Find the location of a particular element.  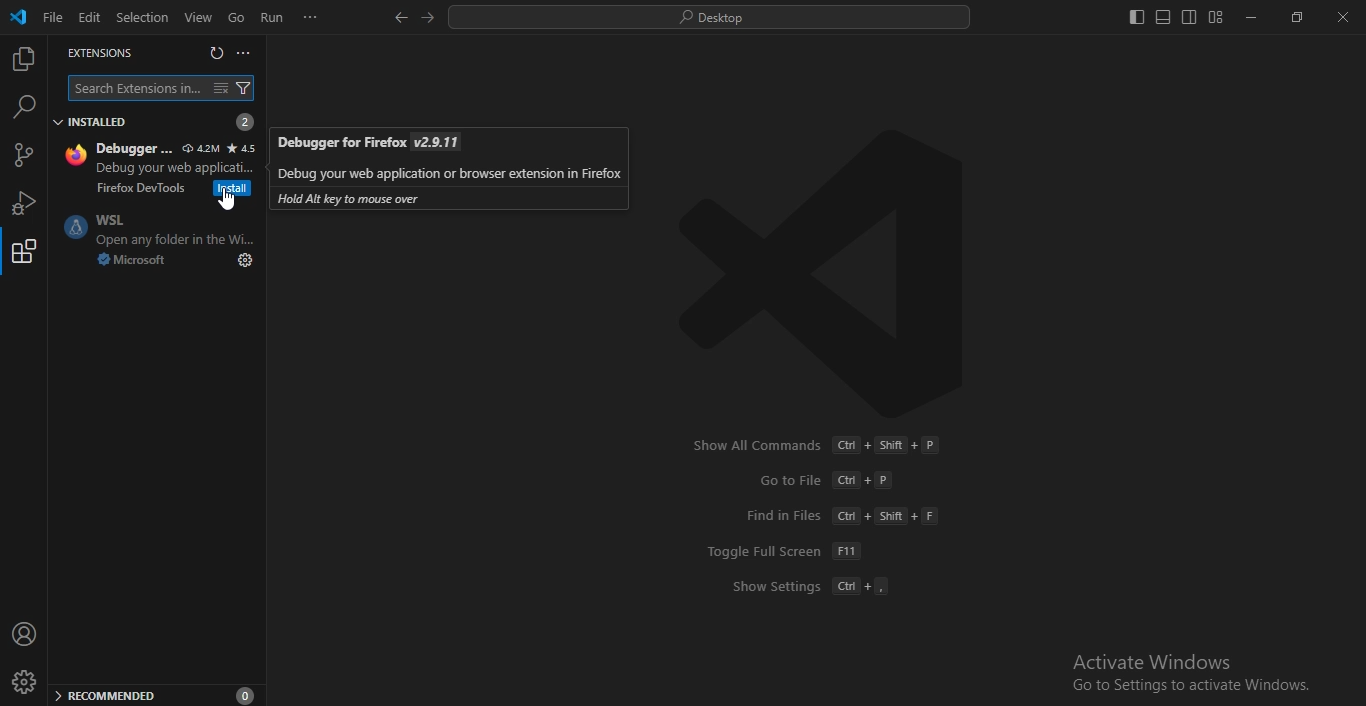

customize layout is located at coordinates (1216, 21).